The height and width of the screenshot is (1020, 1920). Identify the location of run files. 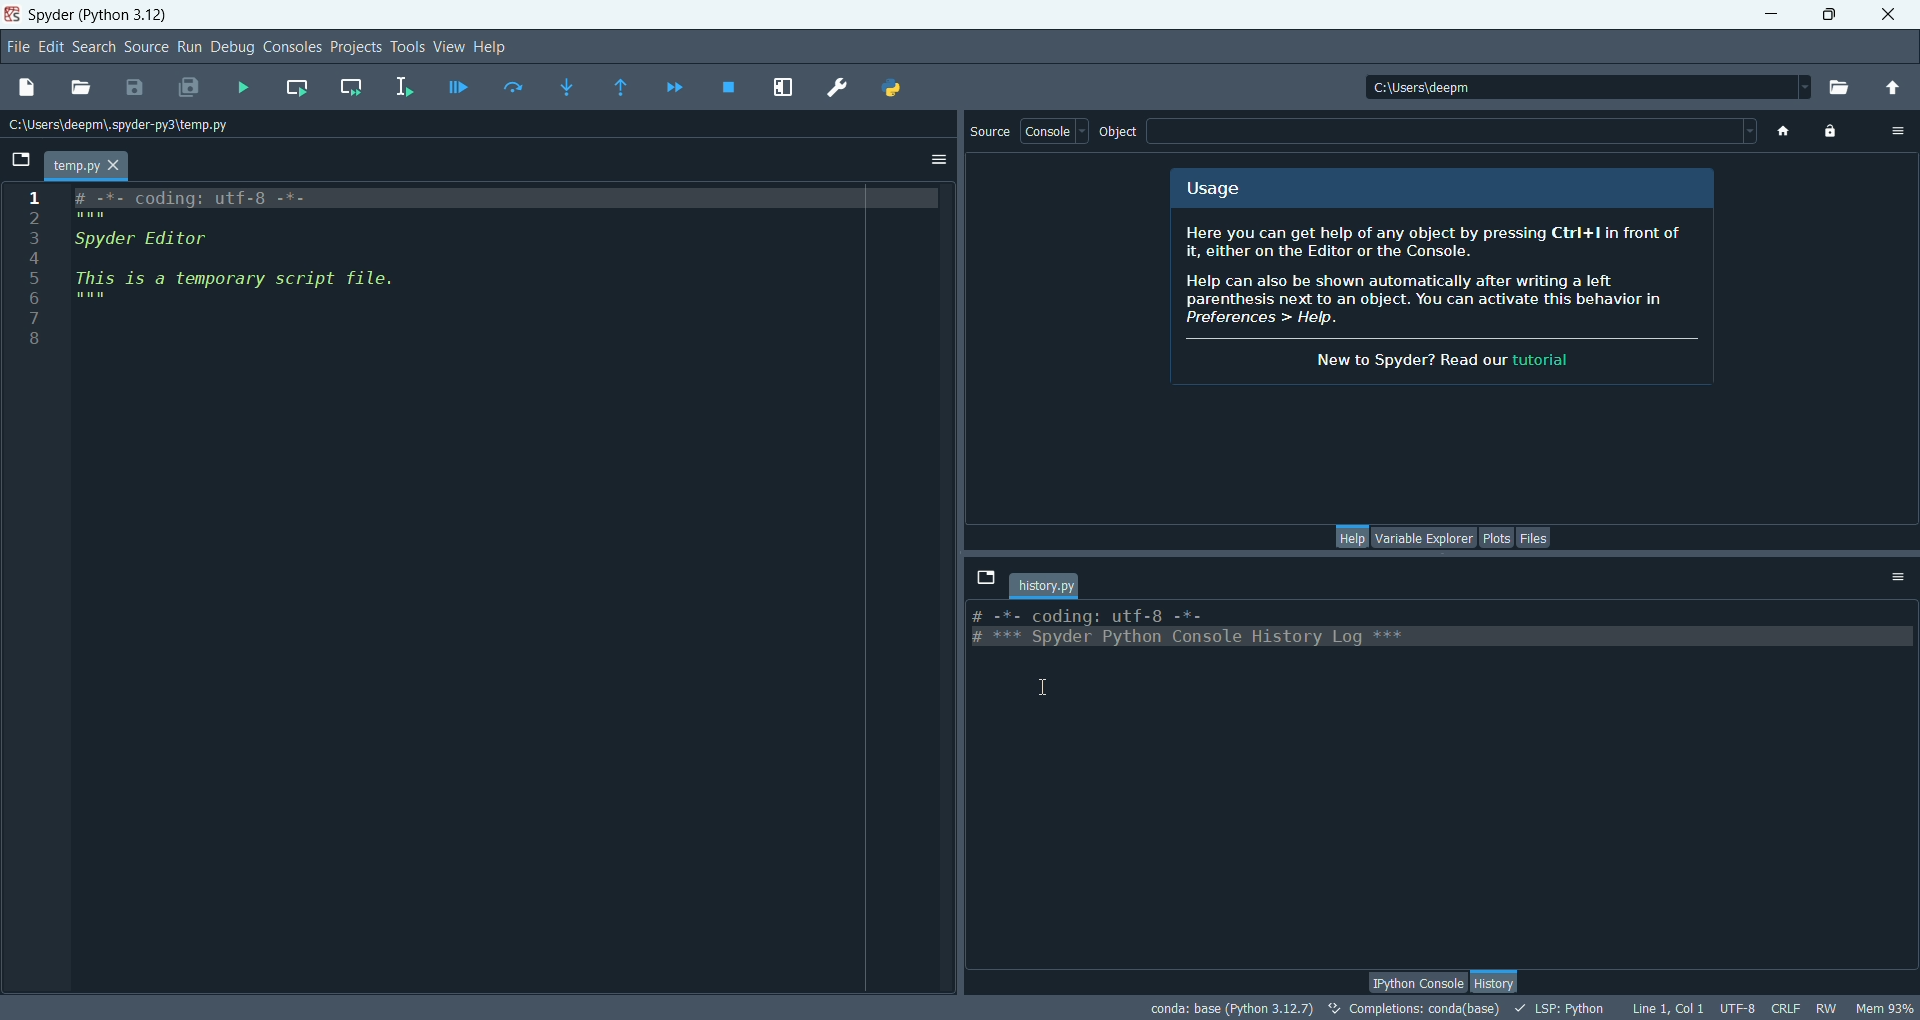
(245, 88).